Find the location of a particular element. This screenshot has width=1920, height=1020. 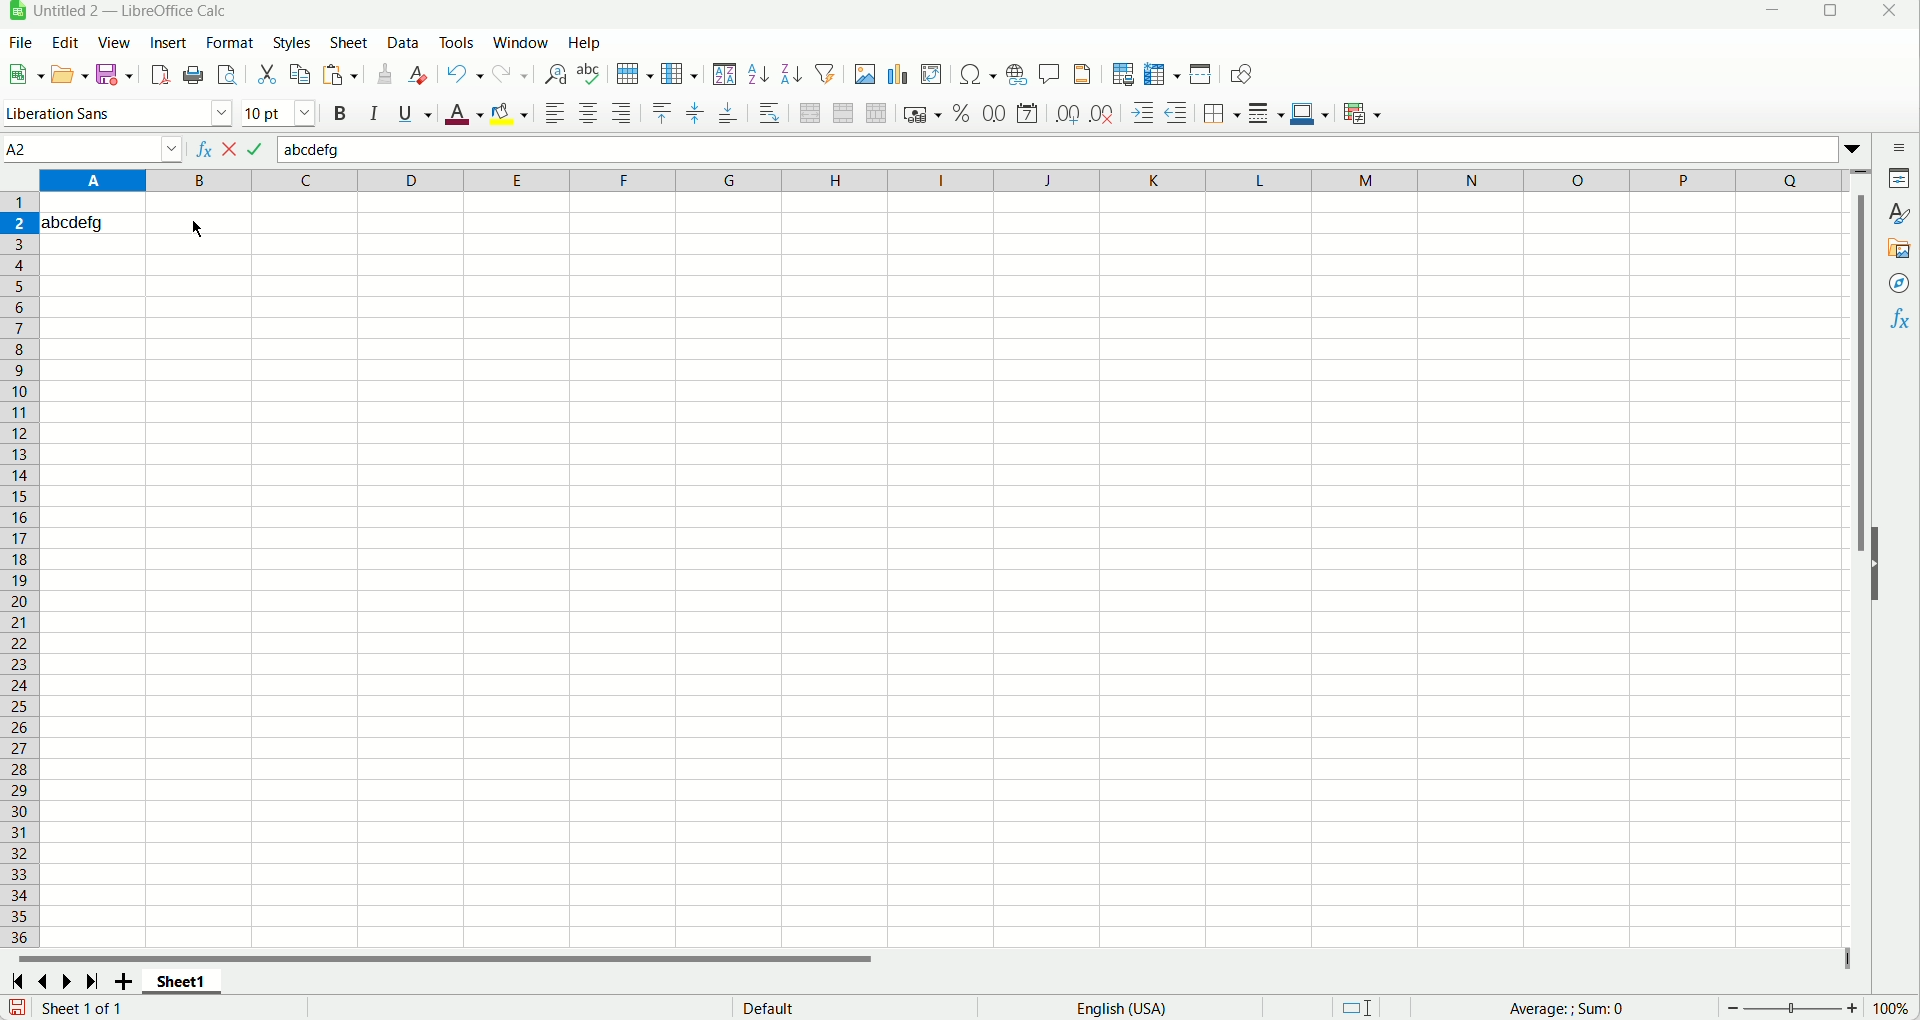

italics is located at coordinates (374, 113).